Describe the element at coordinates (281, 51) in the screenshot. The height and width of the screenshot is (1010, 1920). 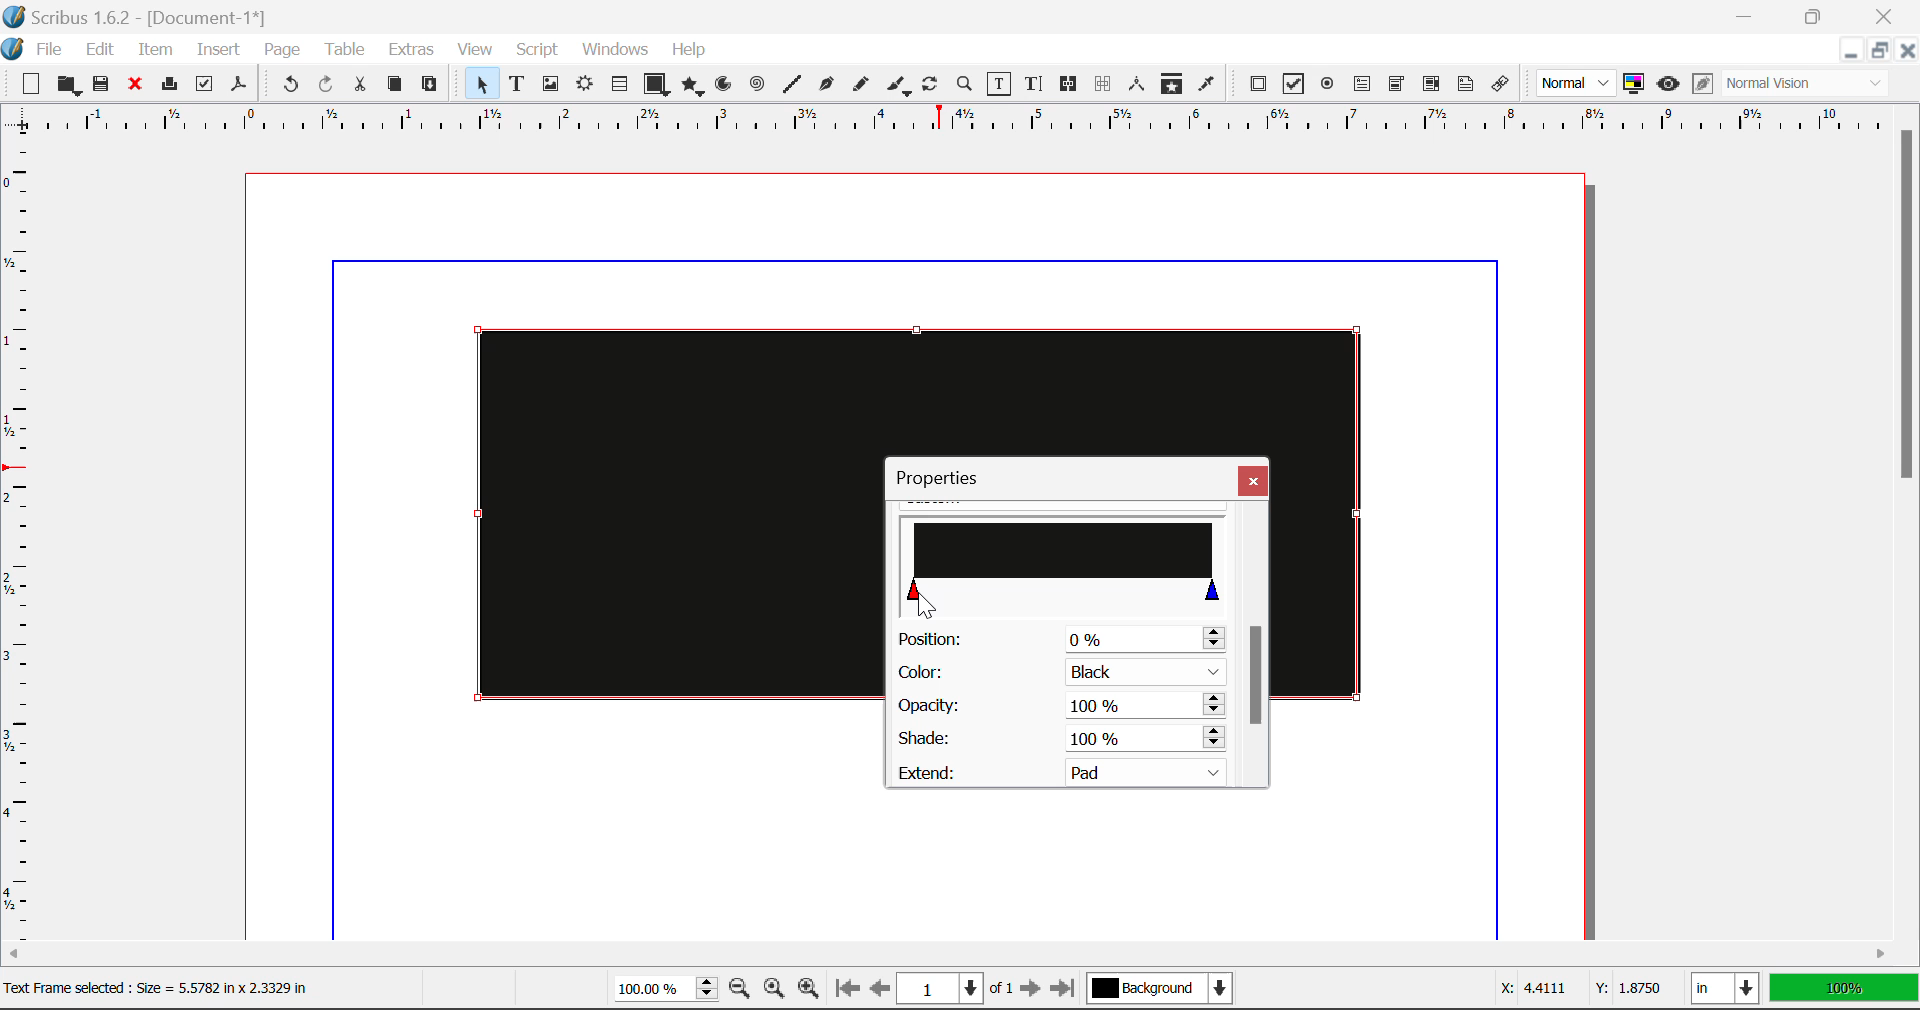
I see `Page` at that location.